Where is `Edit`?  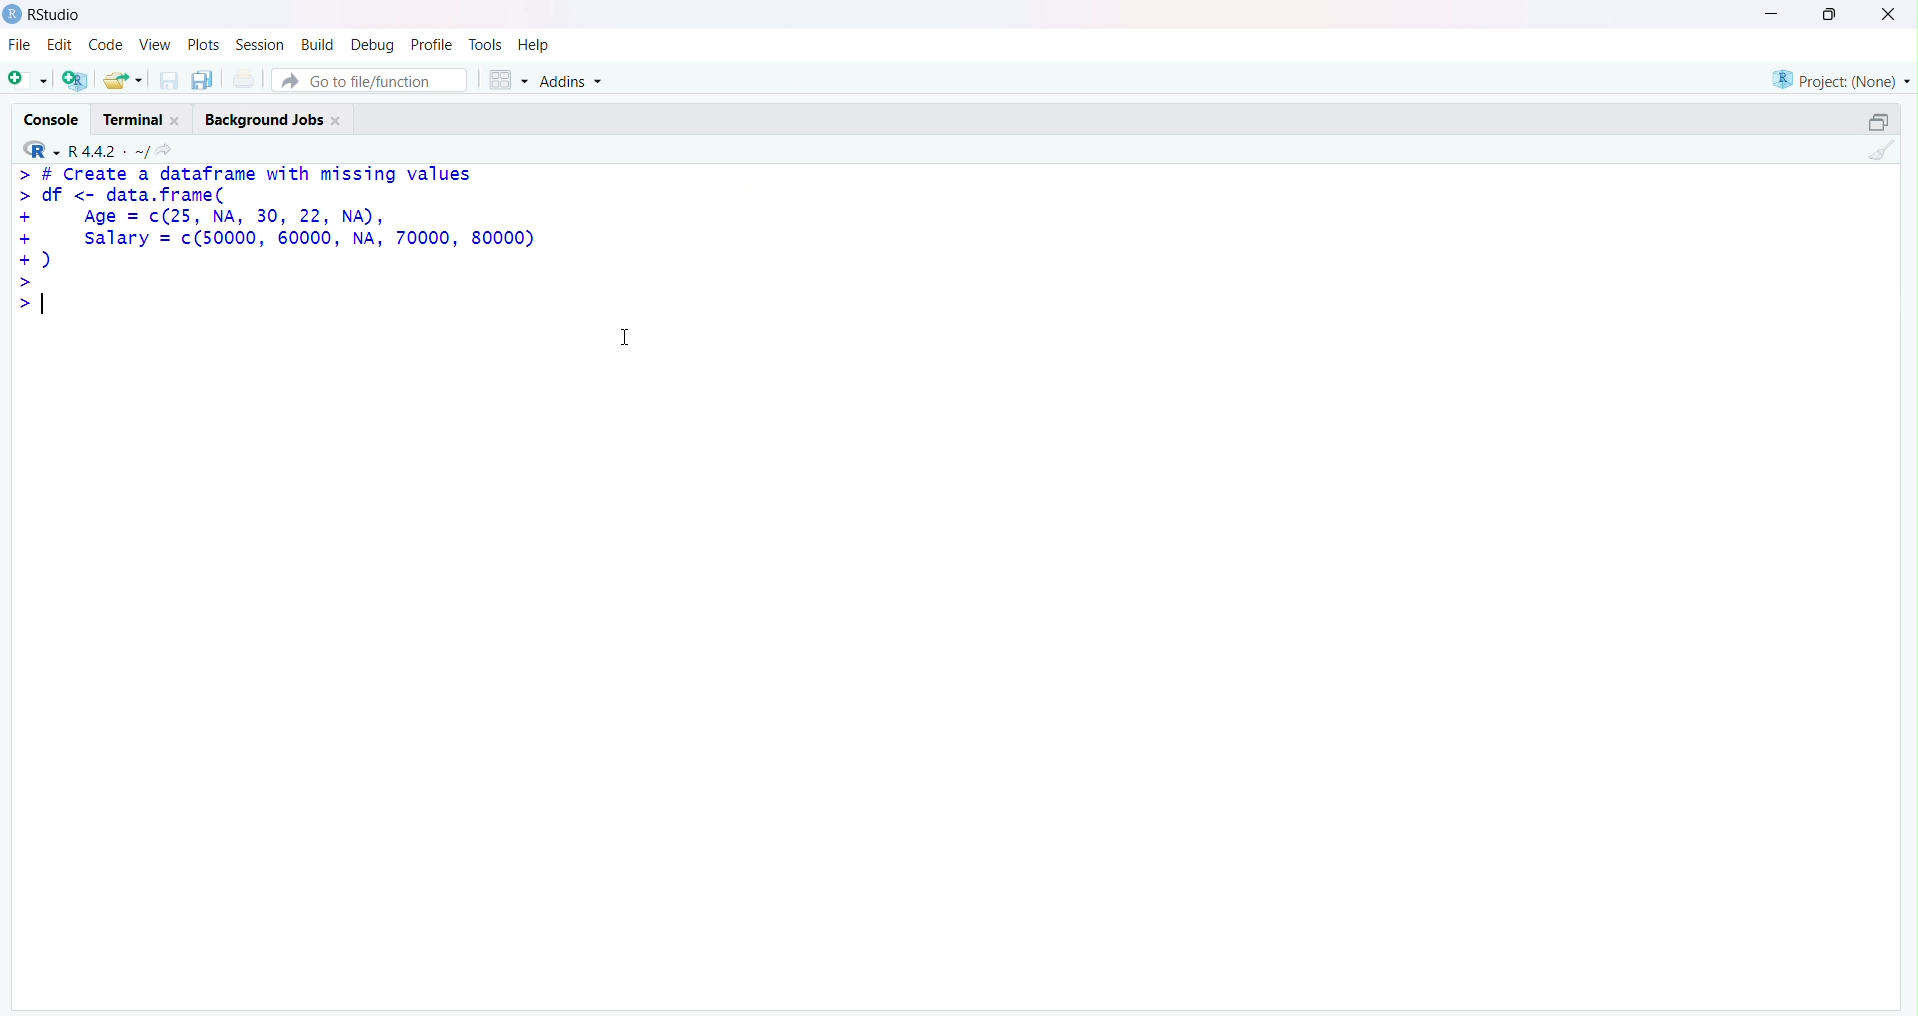
Edit is located at coordinates (61, 45).